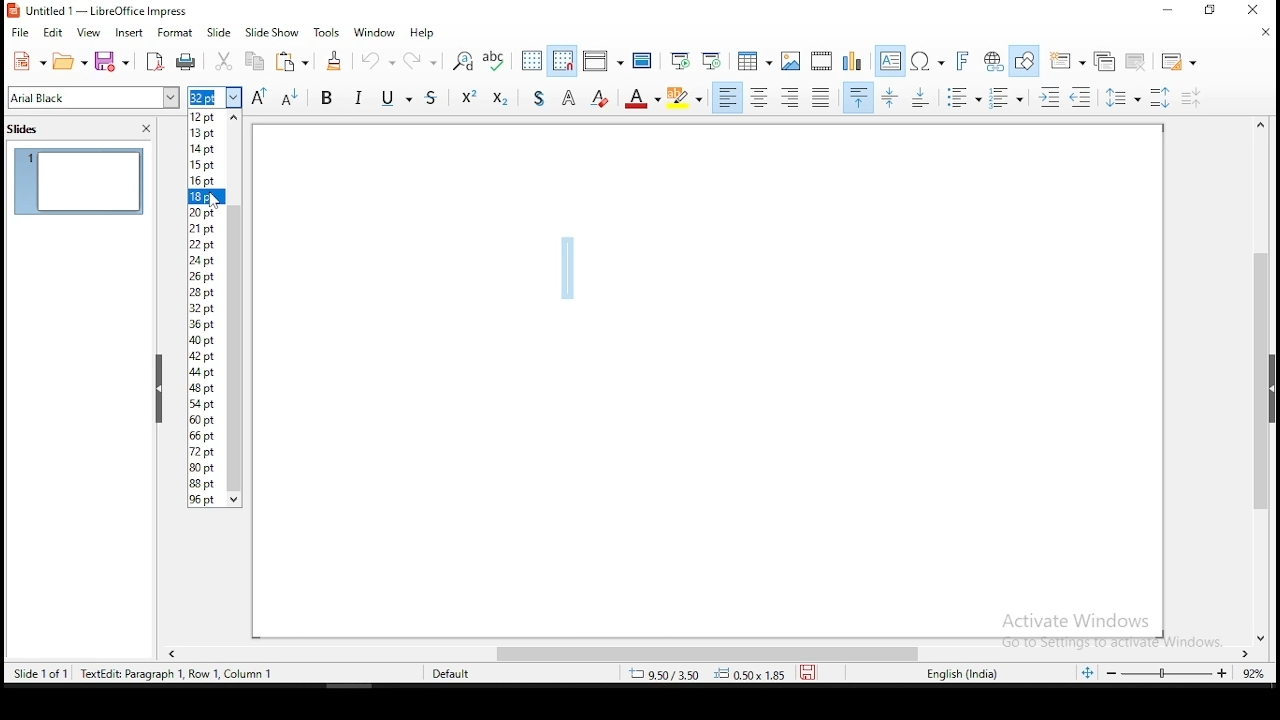 Image resolution: width=1280 pixels, height=720 pixels. What do you see at coordinates (1185, 673) in the screenshot?
I see `zoom level` at bounding box center [1185, 673].